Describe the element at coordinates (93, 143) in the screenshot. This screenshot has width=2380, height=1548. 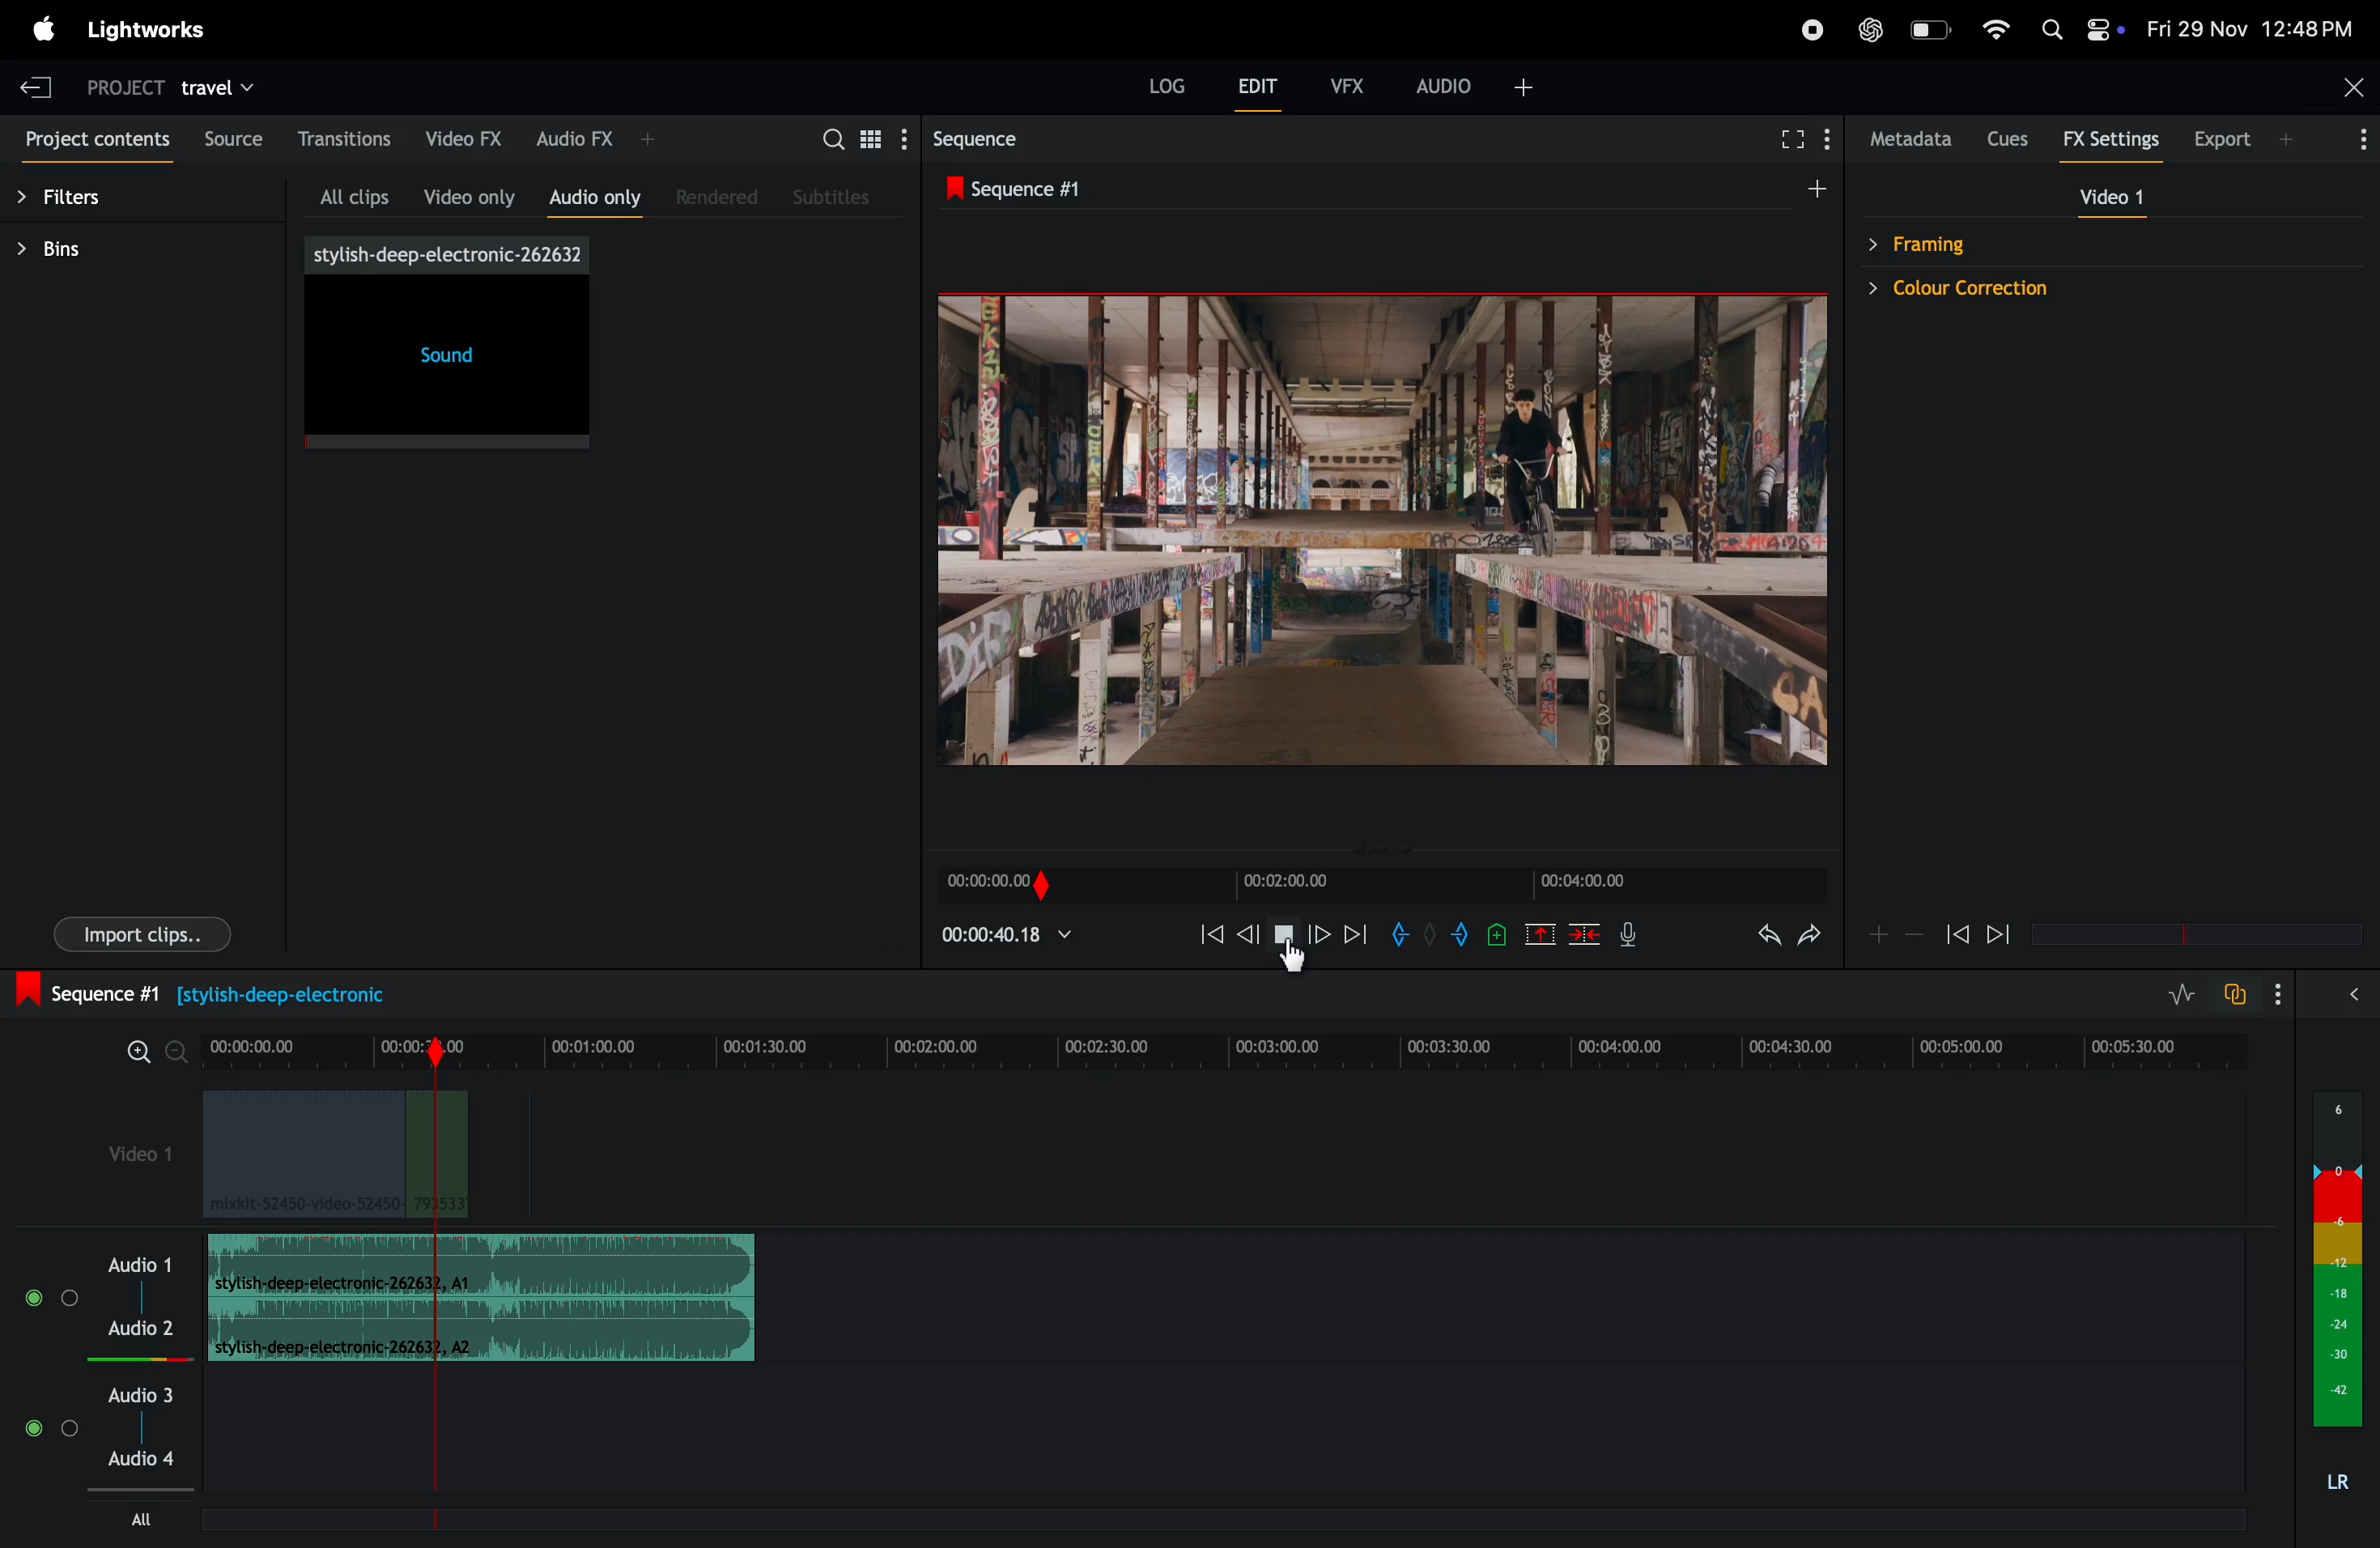
I see `project contents` at that location.